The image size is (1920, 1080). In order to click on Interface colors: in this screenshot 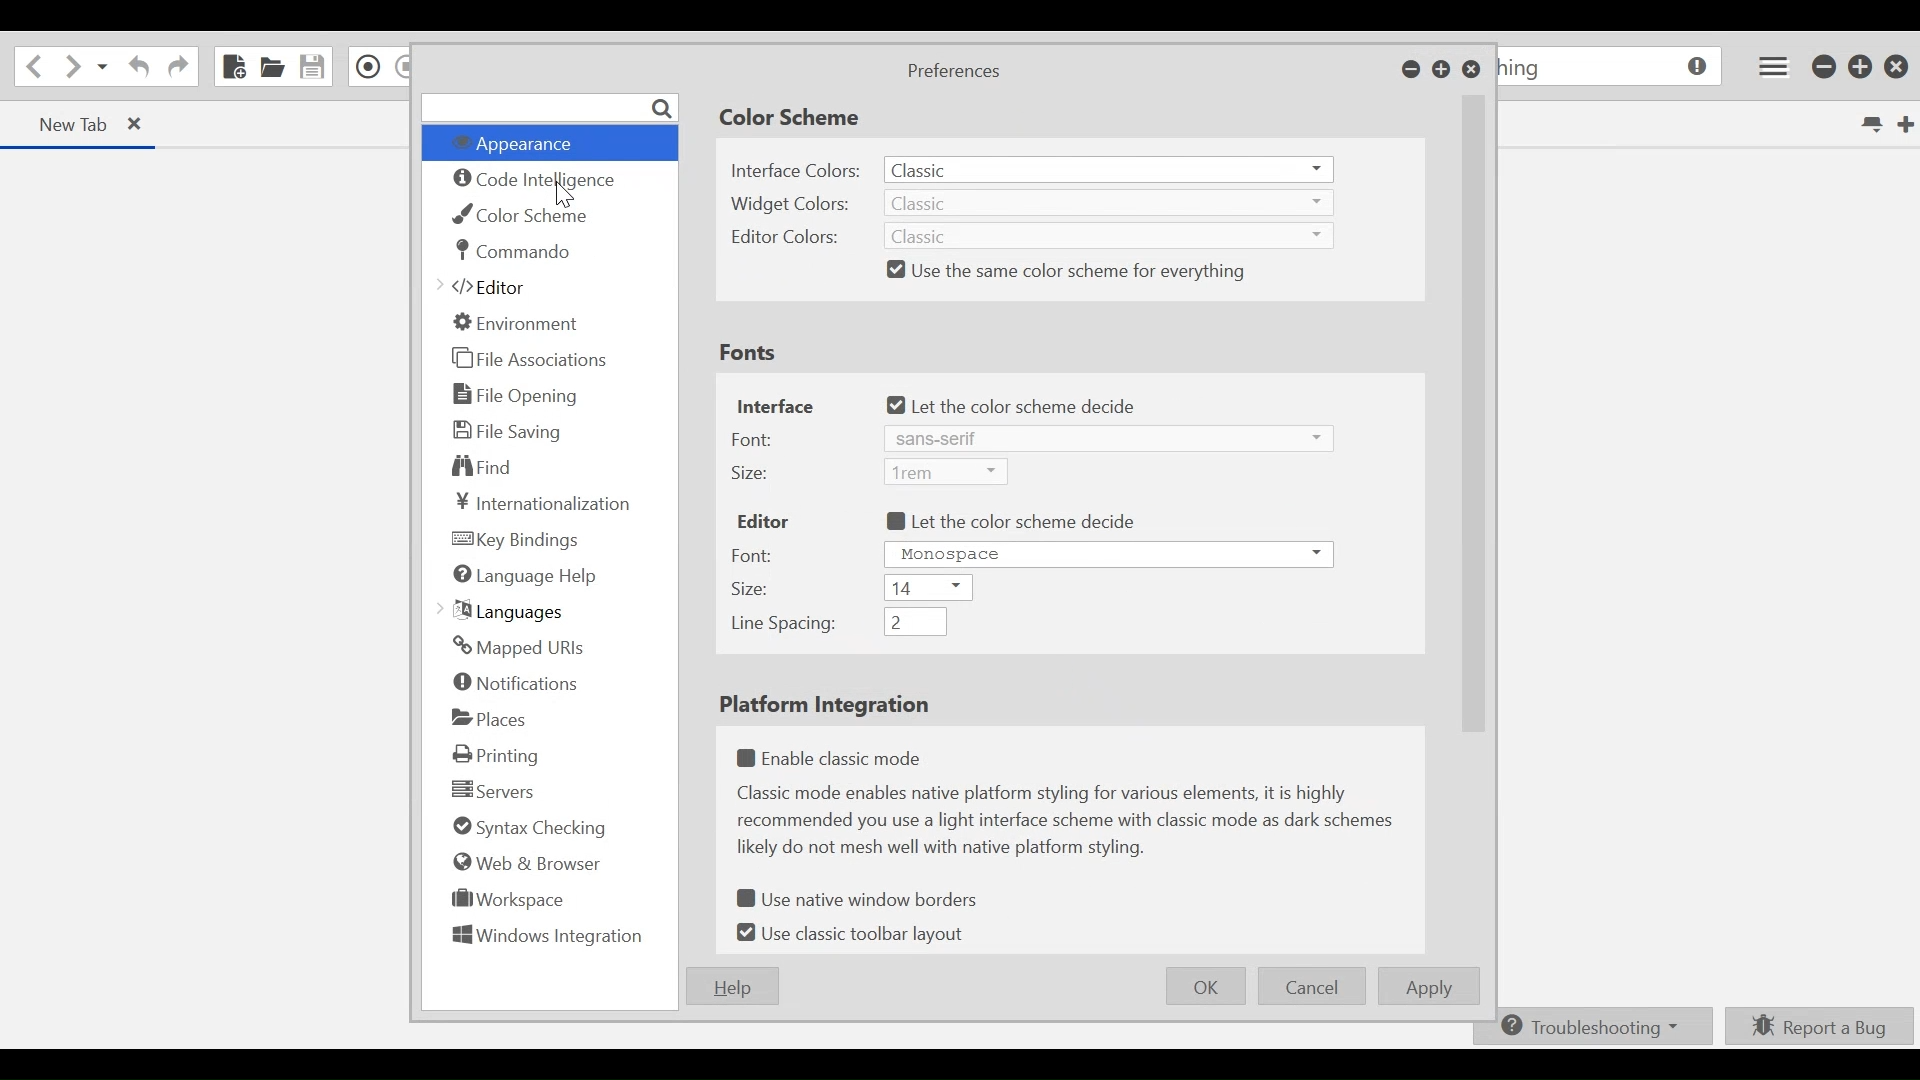, I will do `click(793, 171)`.